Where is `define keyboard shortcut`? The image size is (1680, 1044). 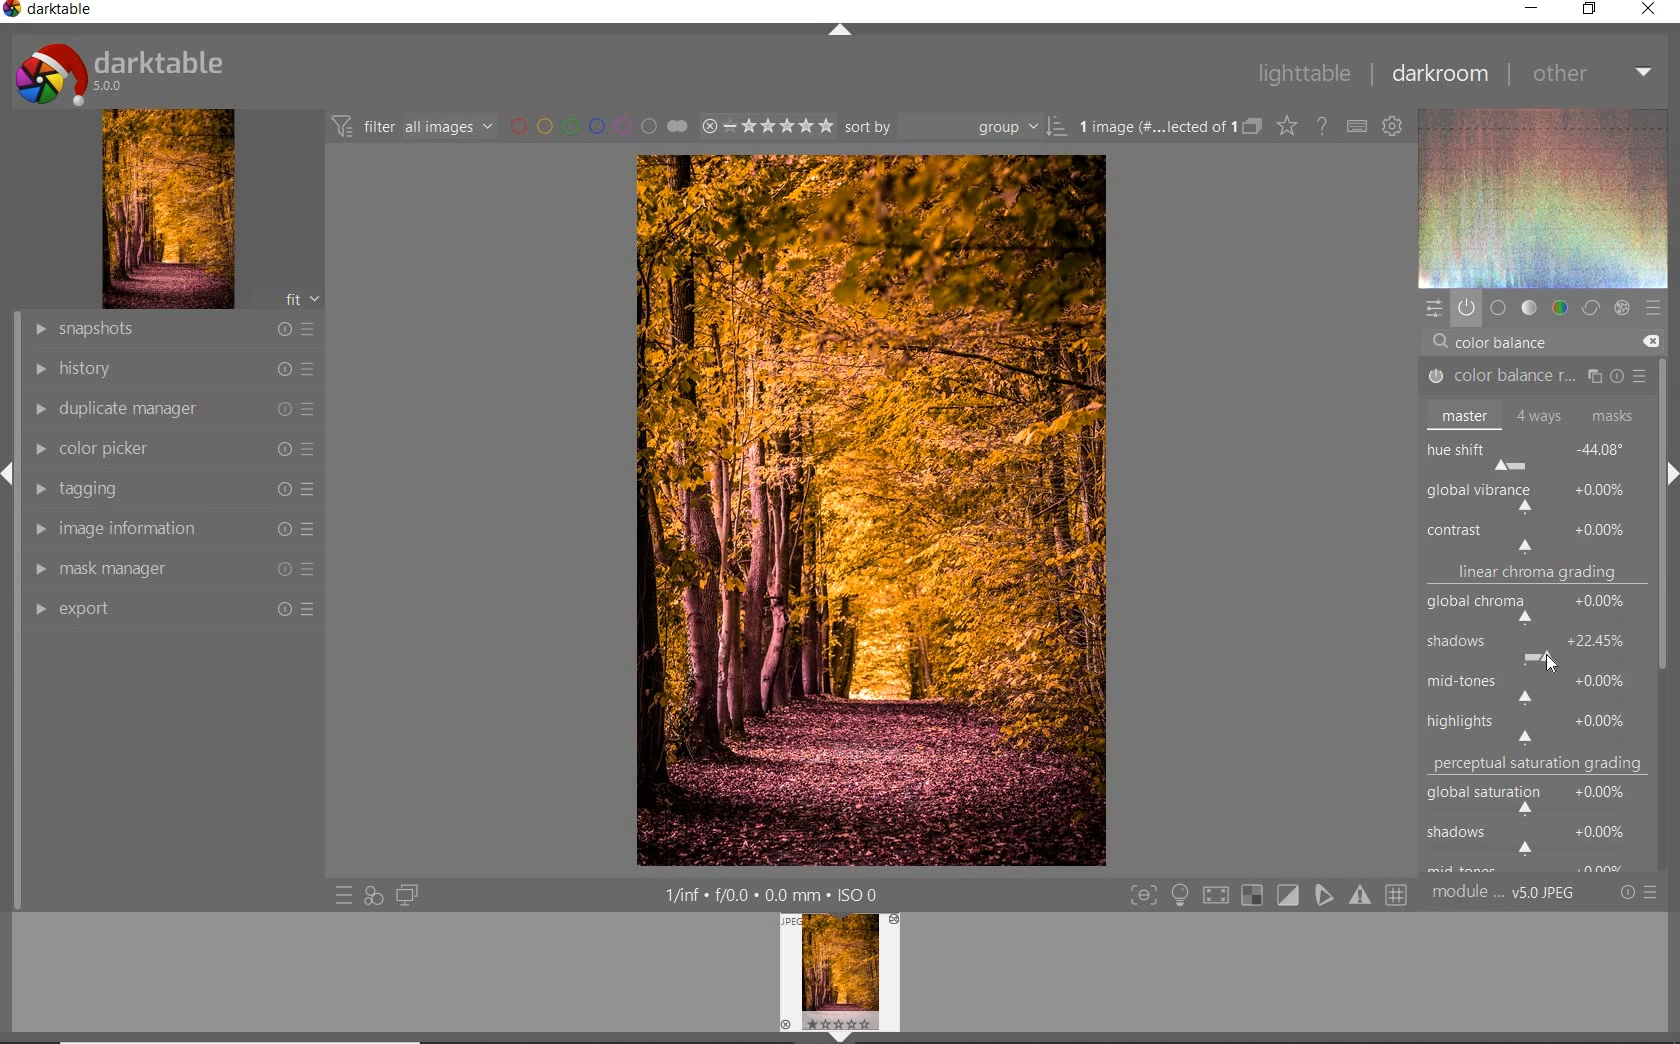
define keyboard shortcut is located at coordinates (1357, 127).